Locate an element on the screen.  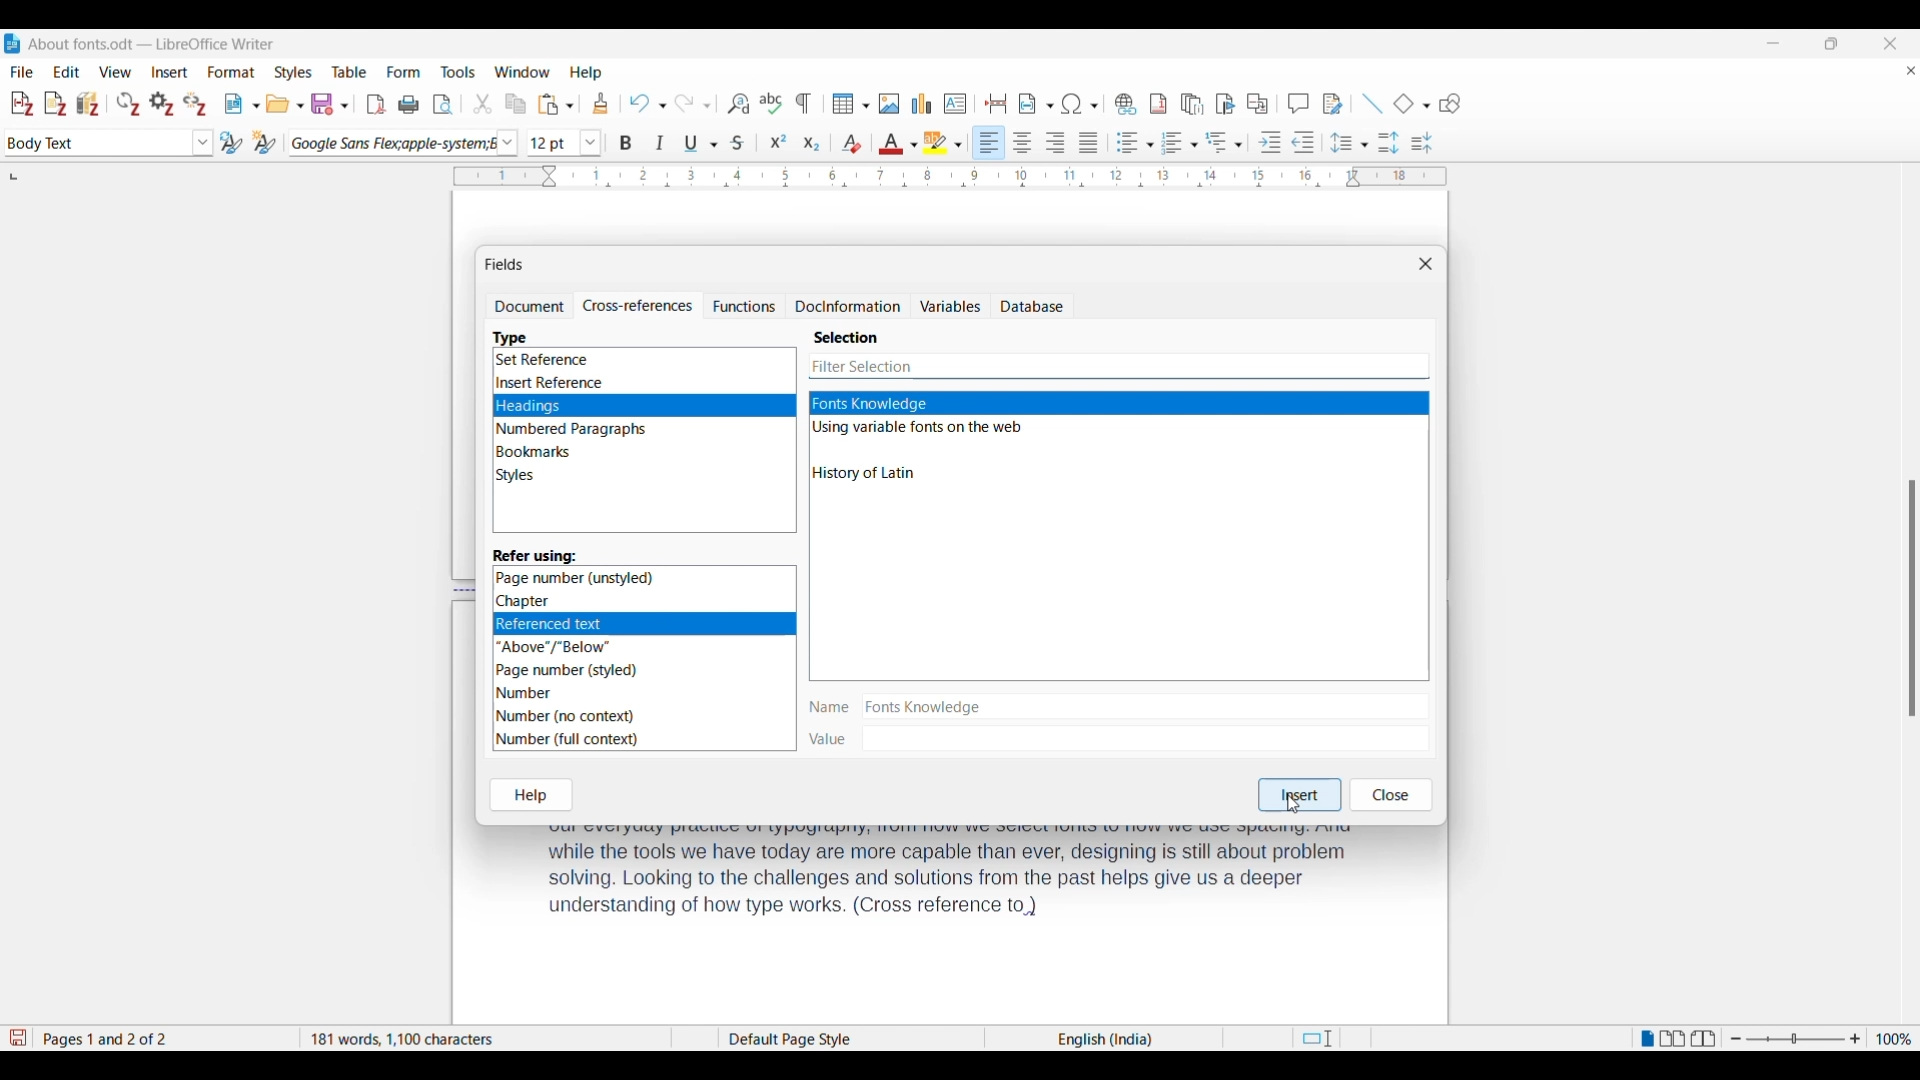
Show interface in a smaller tab is located at coordinates (1831, 43).